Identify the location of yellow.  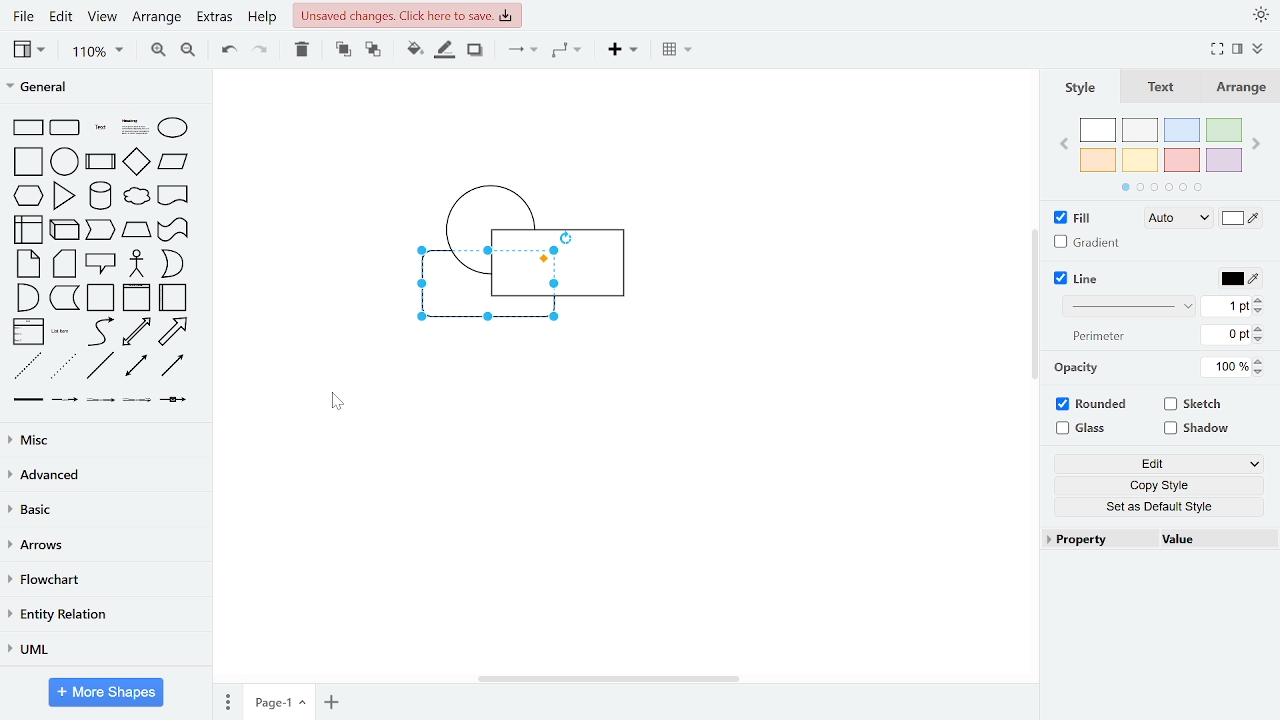
(1141, 159).